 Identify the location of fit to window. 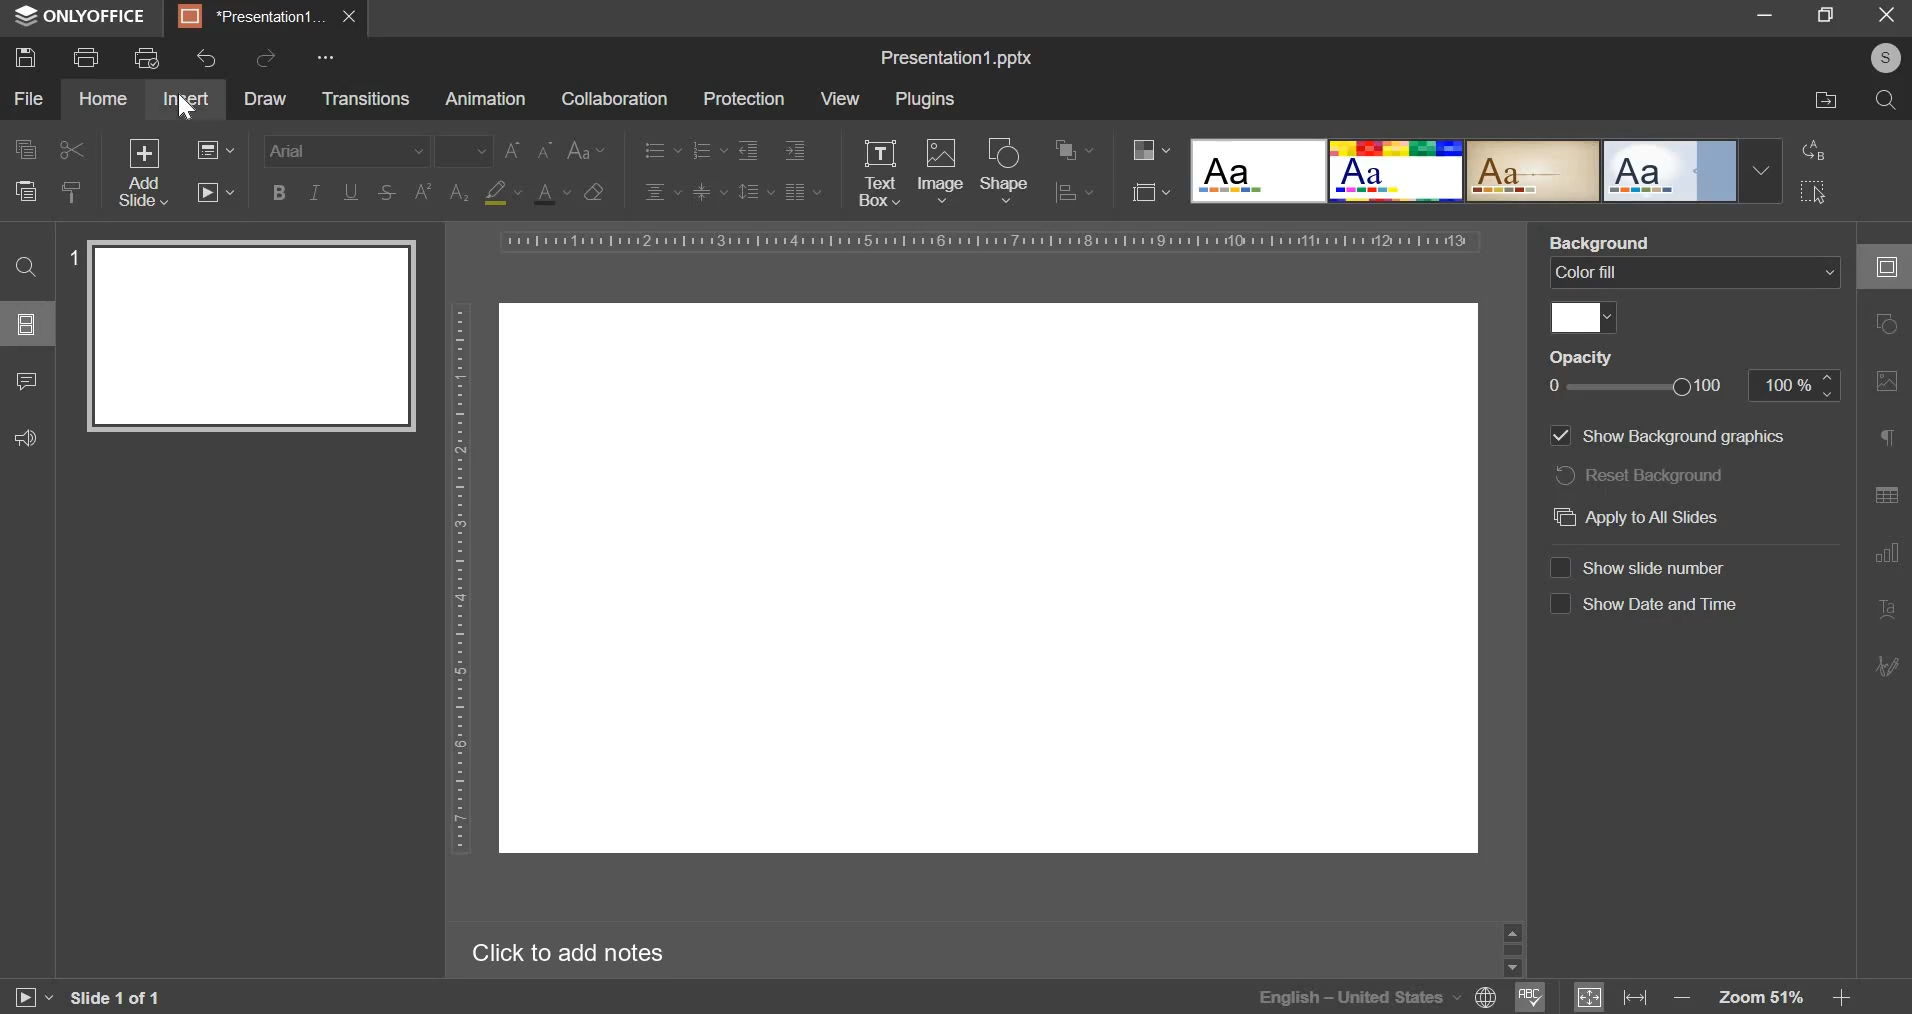
(1589, 997).